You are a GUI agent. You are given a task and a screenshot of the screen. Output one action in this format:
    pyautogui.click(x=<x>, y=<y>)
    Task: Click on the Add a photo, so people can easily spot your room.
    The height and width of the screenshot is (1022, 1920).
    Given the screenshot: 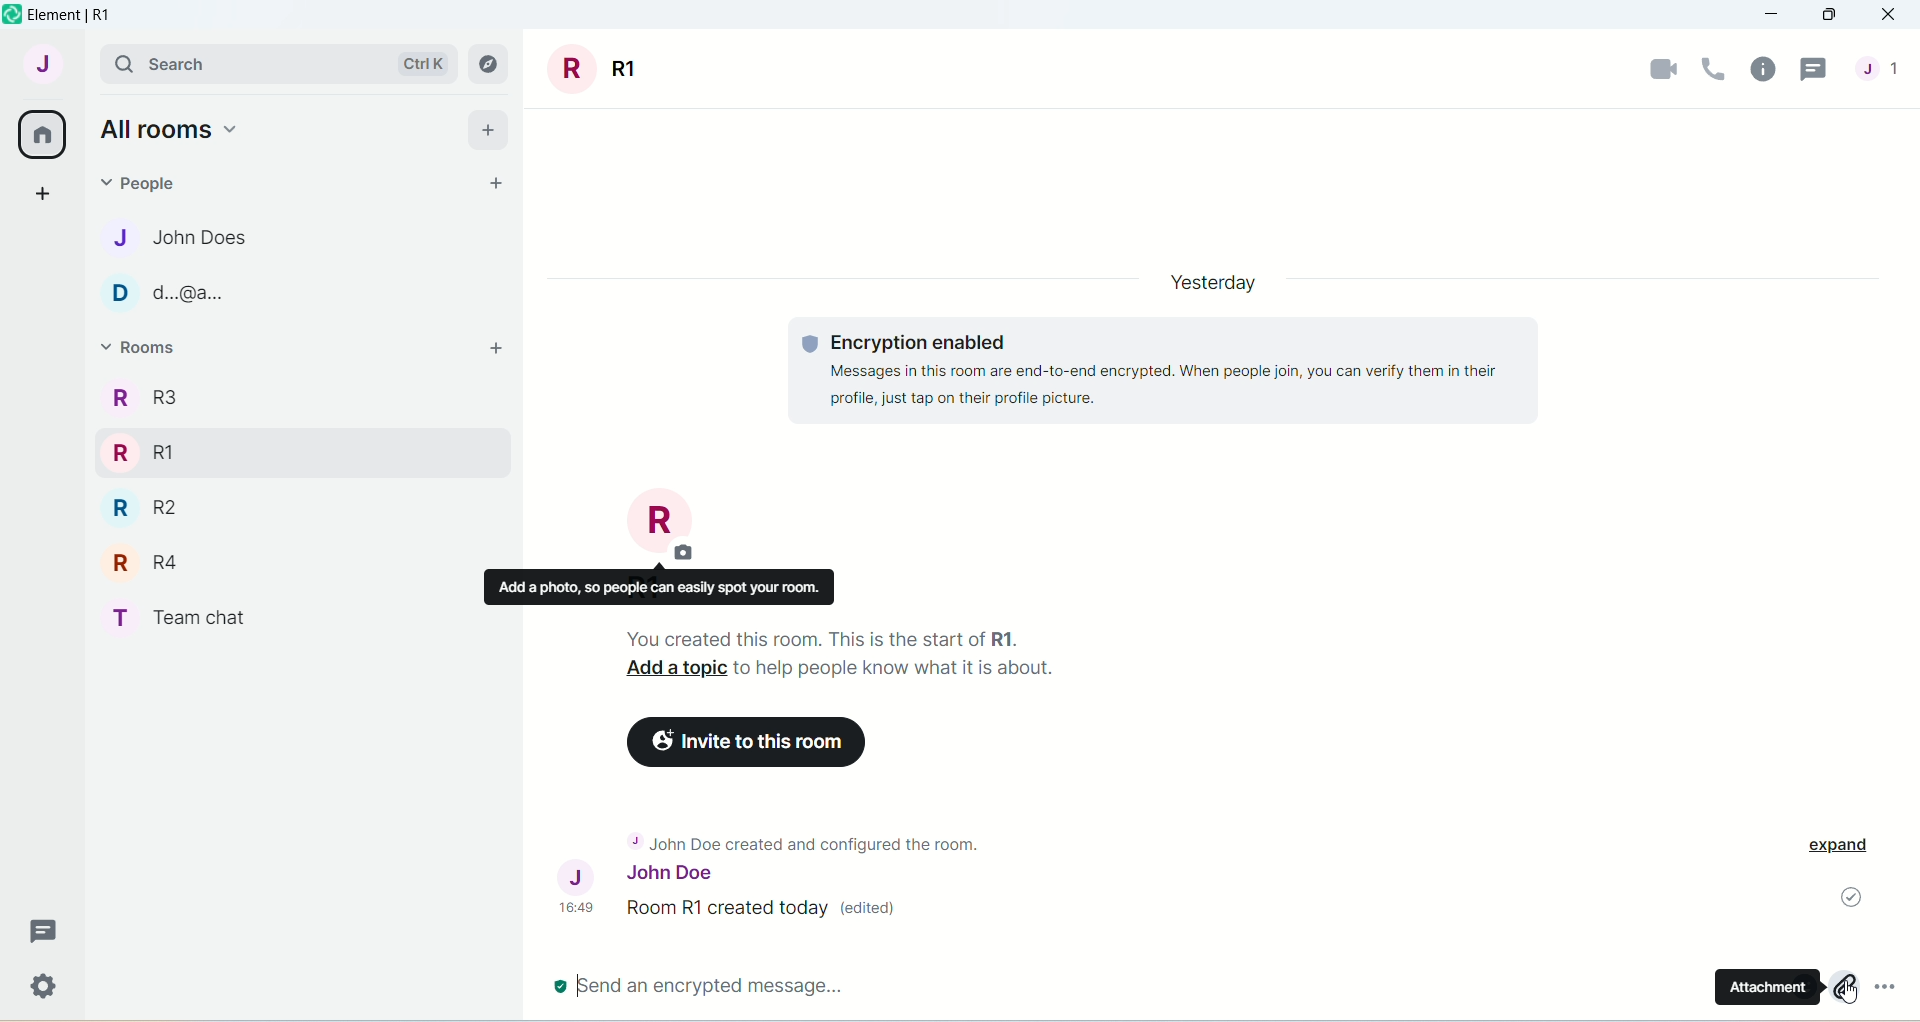 What is the action you would take?
    pyautogui.click(x=667, y=589)
    